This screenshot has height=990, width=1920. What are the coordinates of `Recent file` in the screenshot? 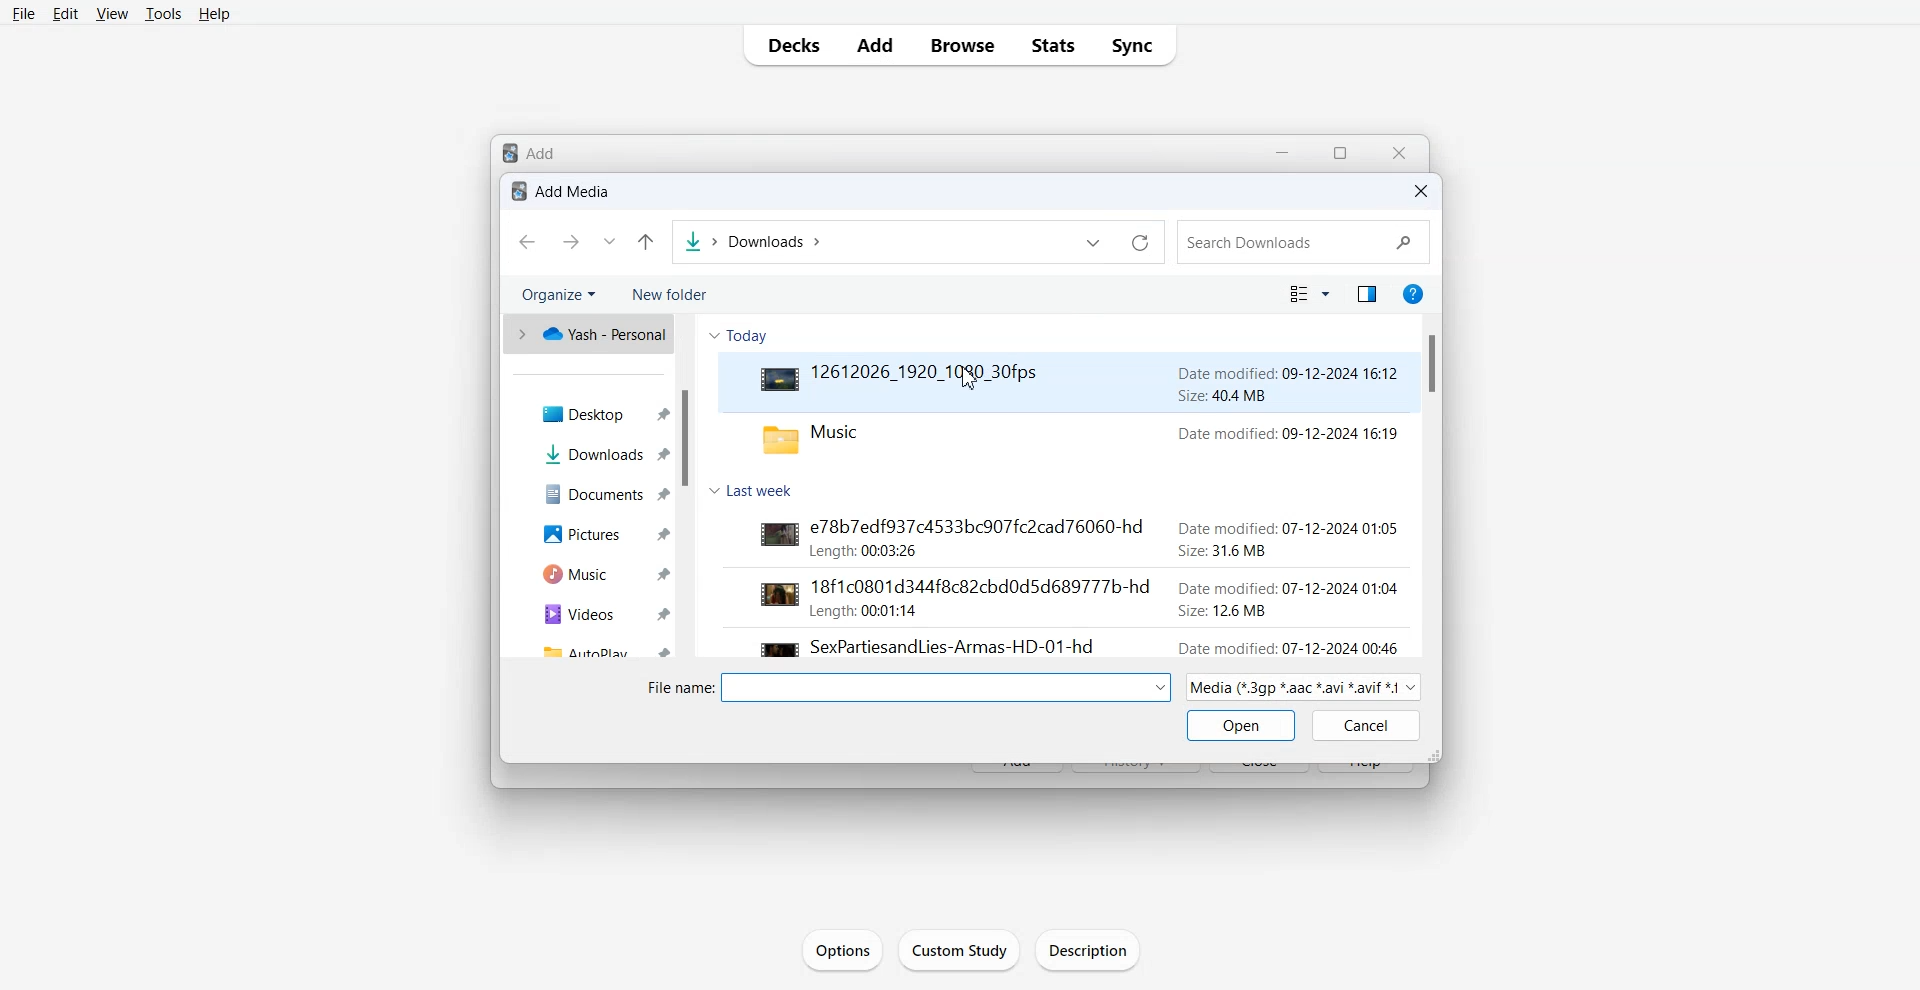 It's located at (609, 242).